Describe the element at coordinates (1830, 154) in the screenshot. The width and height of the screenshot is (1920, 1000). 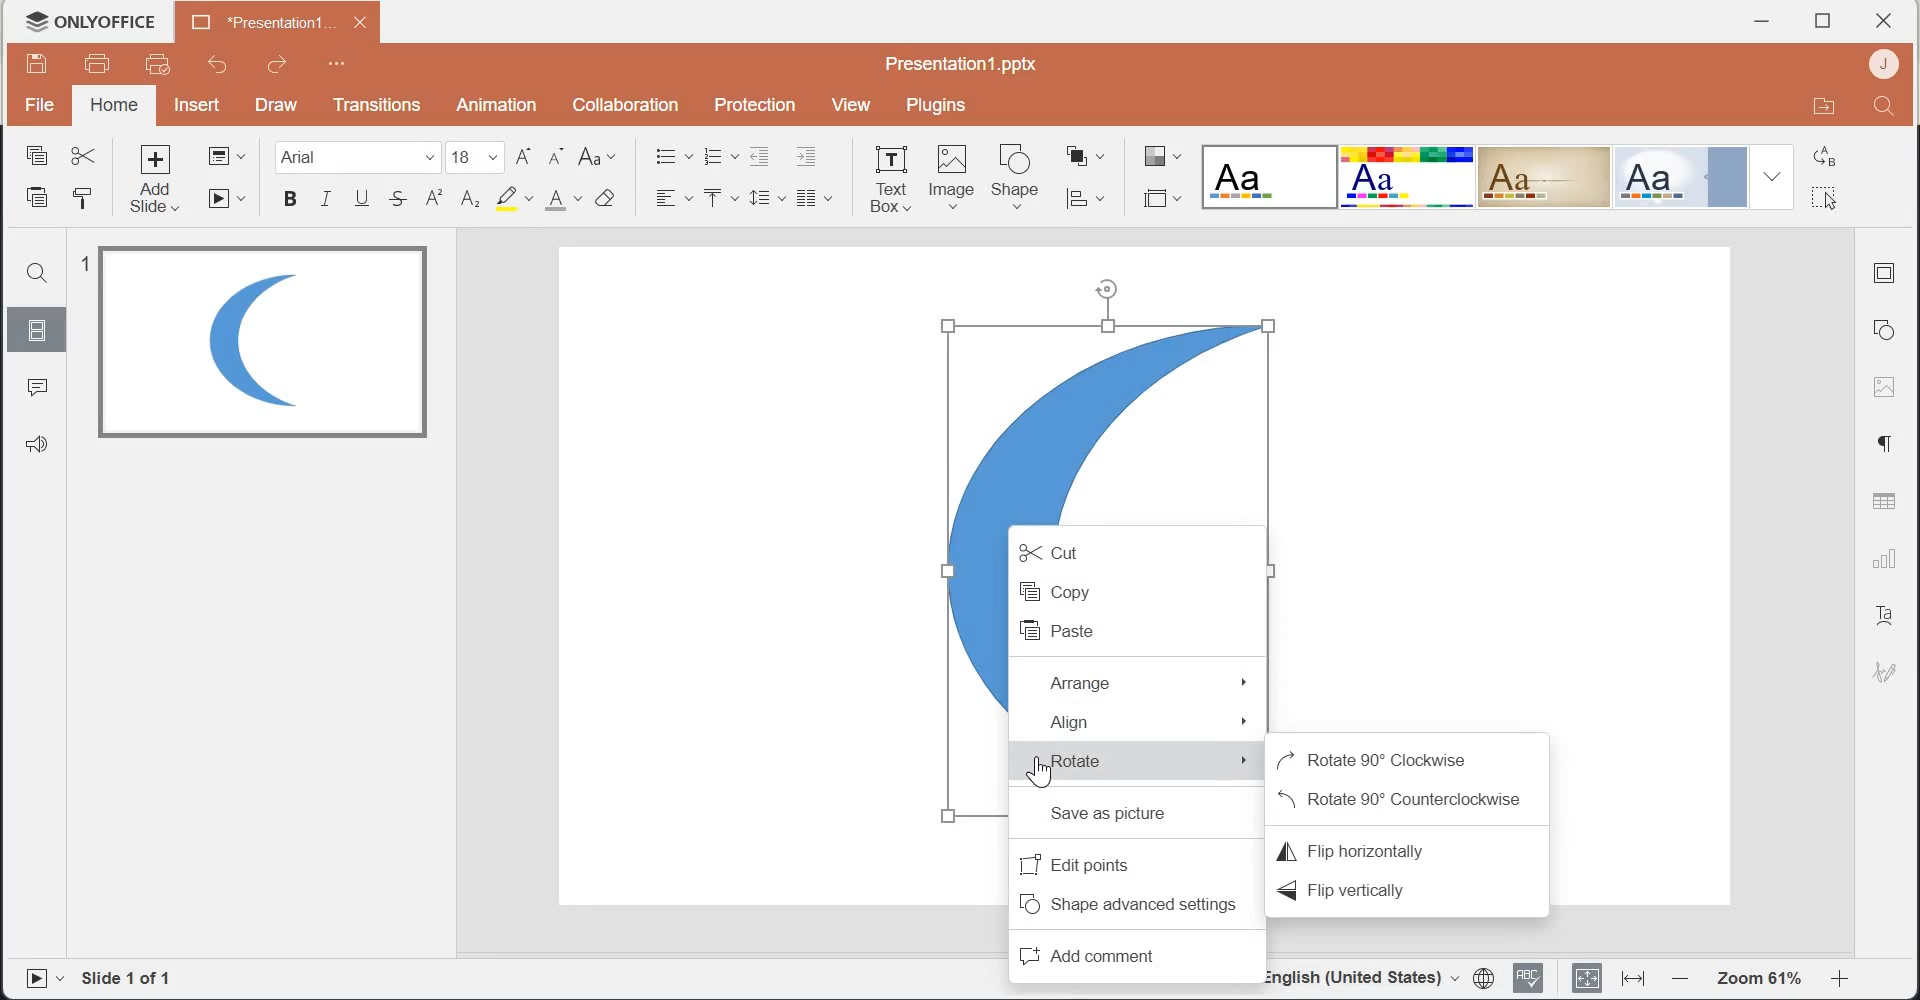
I see `Replace` at that location.